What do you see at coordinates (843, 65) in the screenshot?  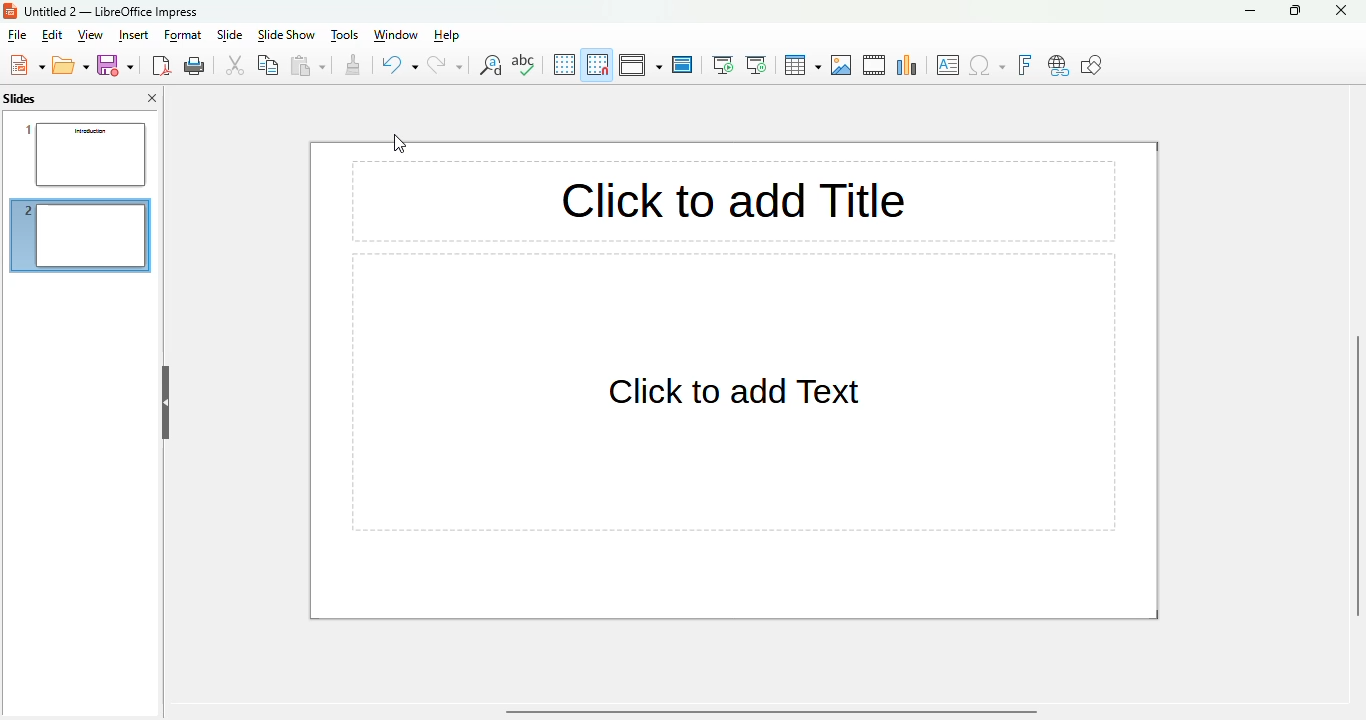 I see `insert image` at bounding box center [843, 65].